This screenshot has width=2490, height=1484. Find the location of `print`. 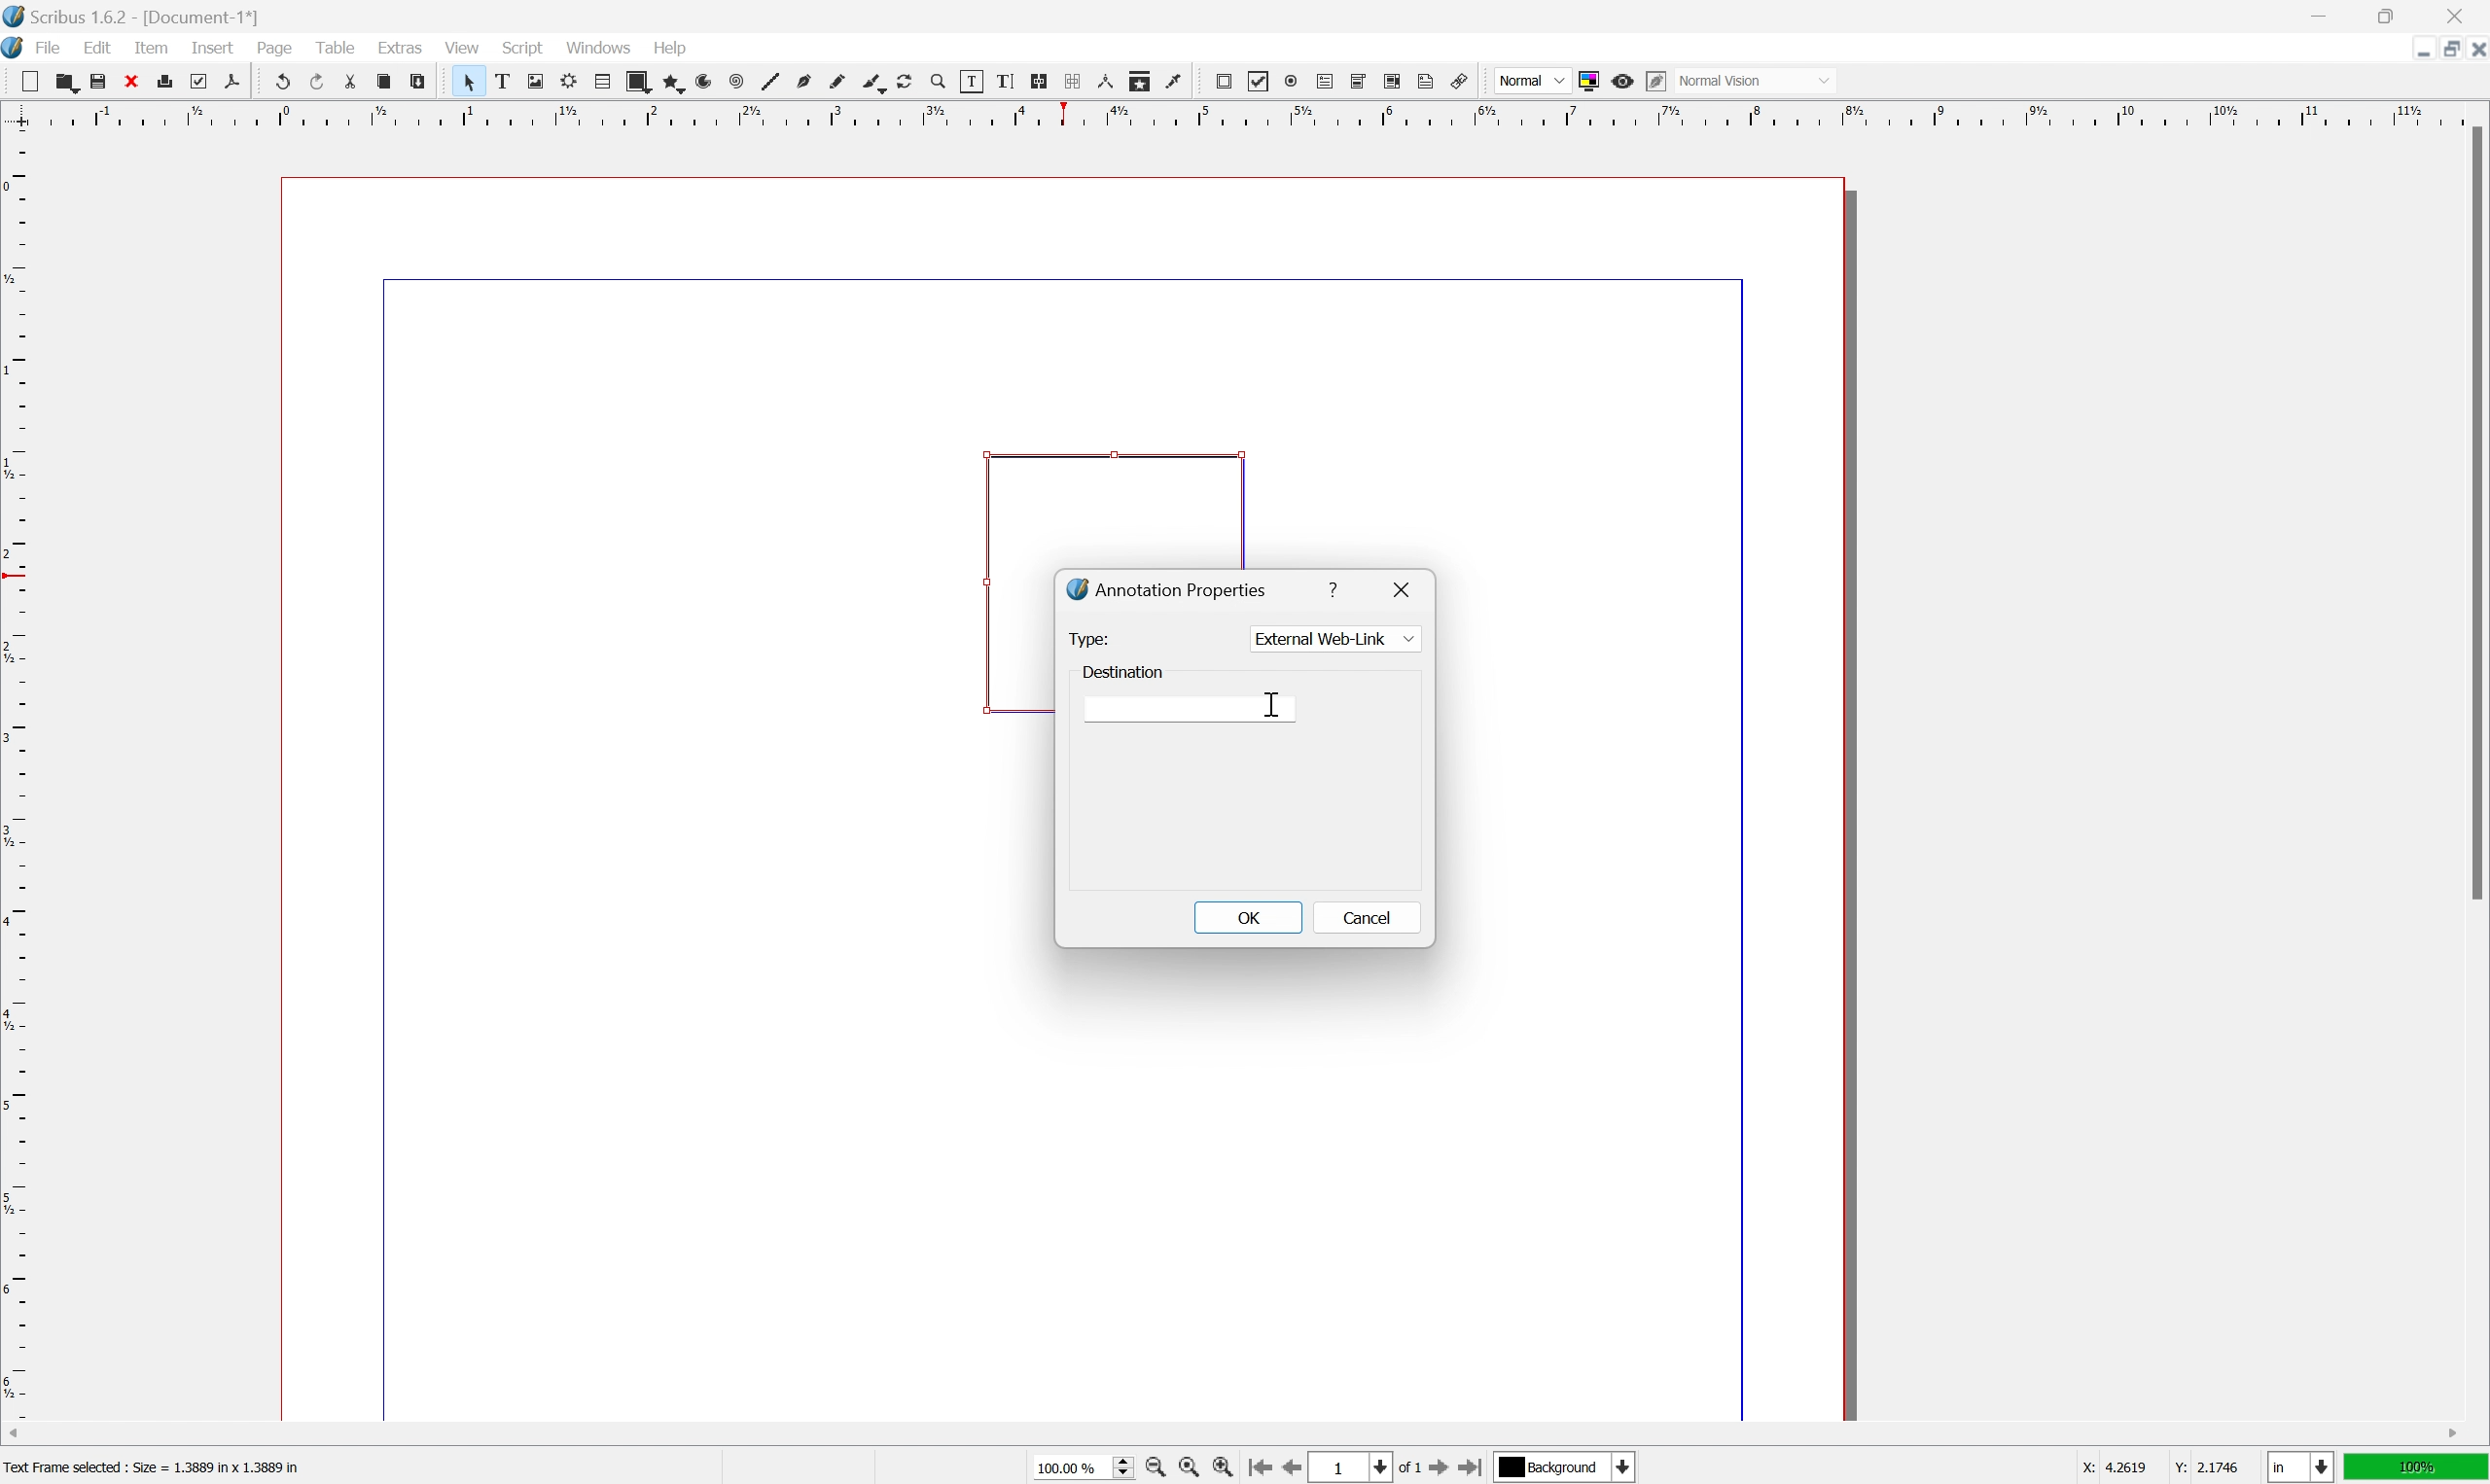

print is located at coordinates (165, 80).